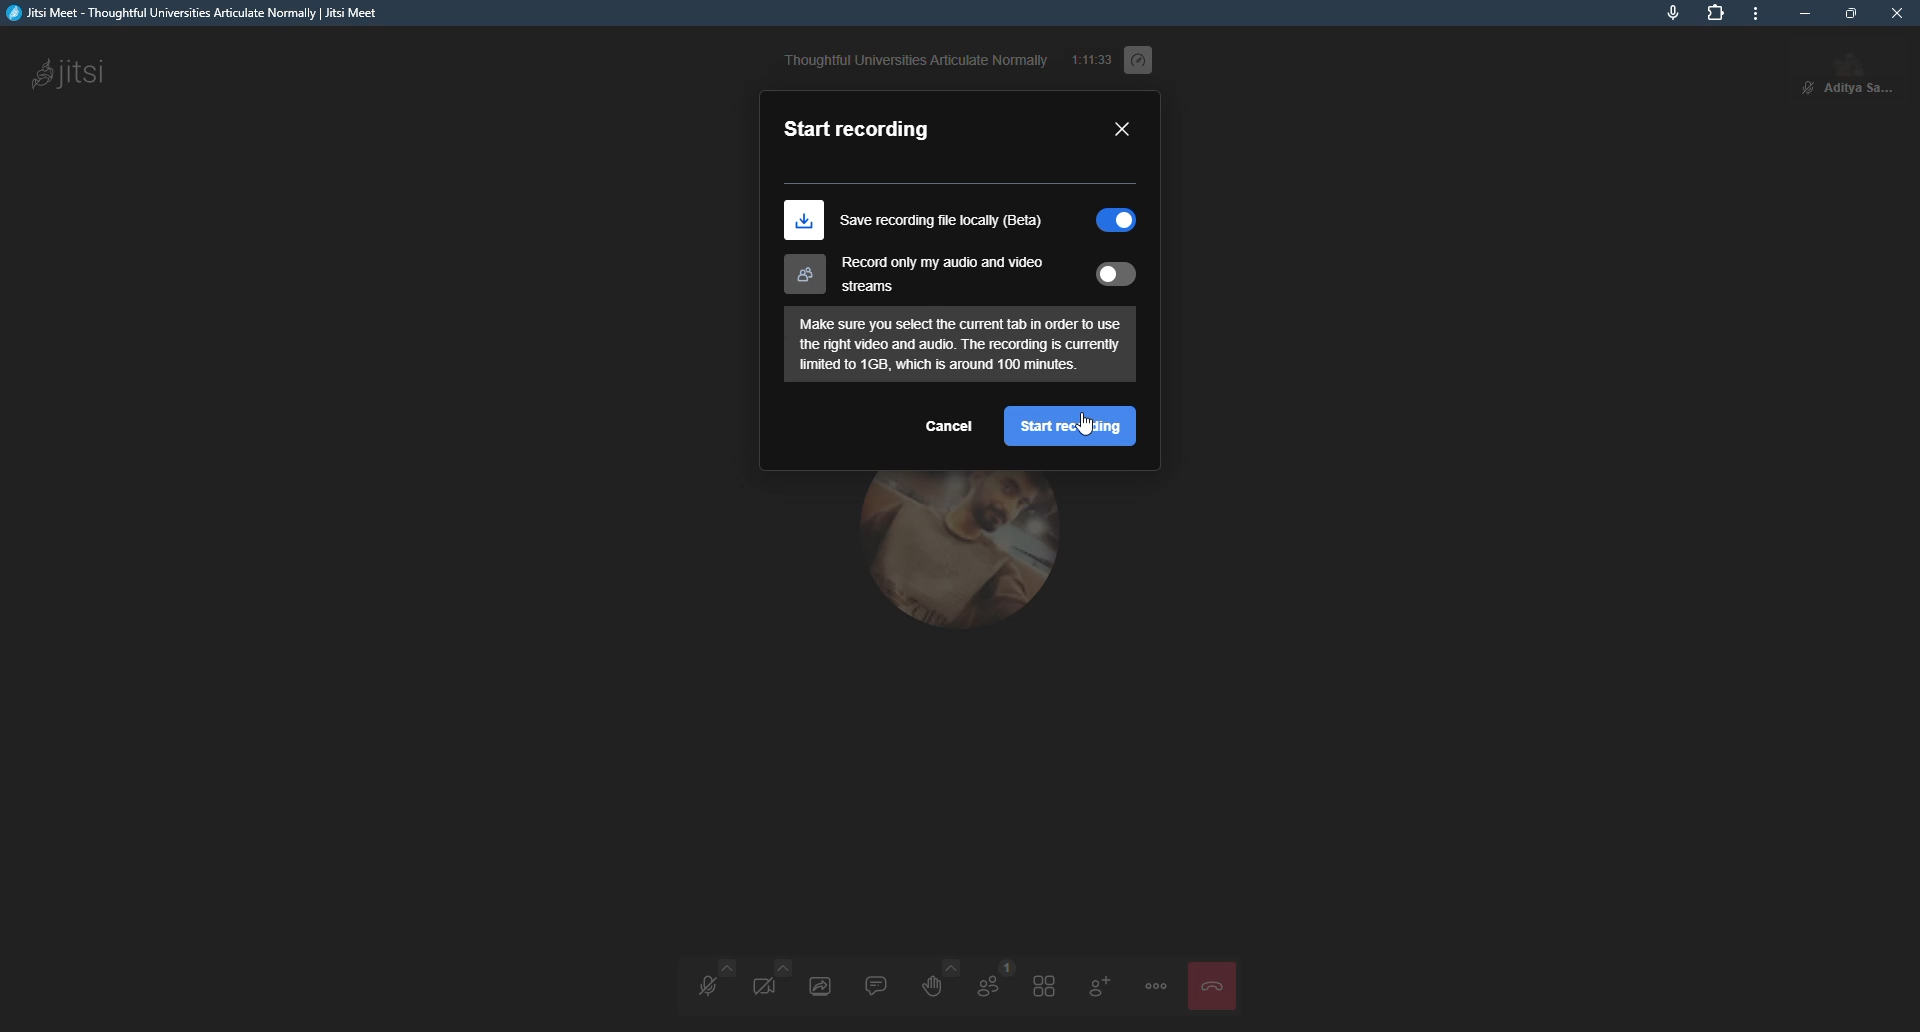  What do you see at coordinates (1098, 986) in the screenshot?
I see `invite people` at bounding box center [1098, 986].